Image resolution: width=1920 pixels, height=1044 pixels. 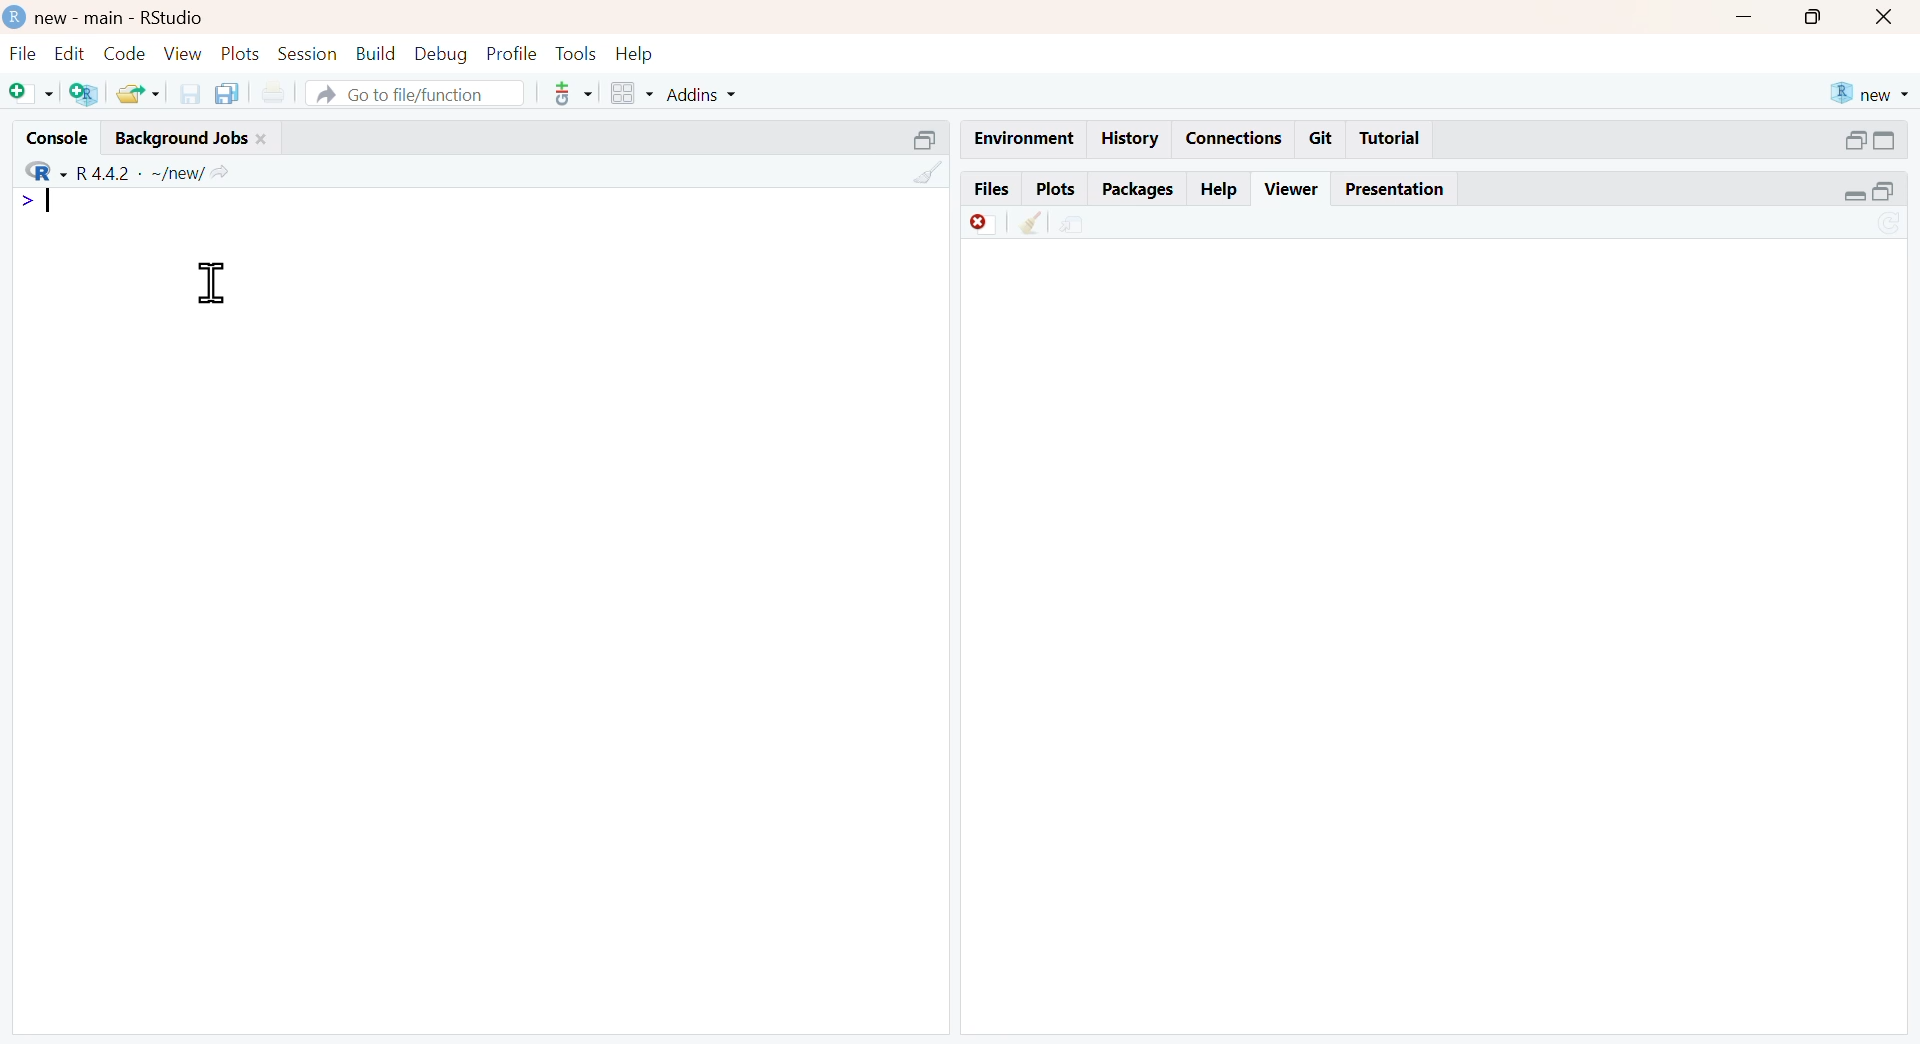 I want to click on save current ile, so click(x=182, y=93).